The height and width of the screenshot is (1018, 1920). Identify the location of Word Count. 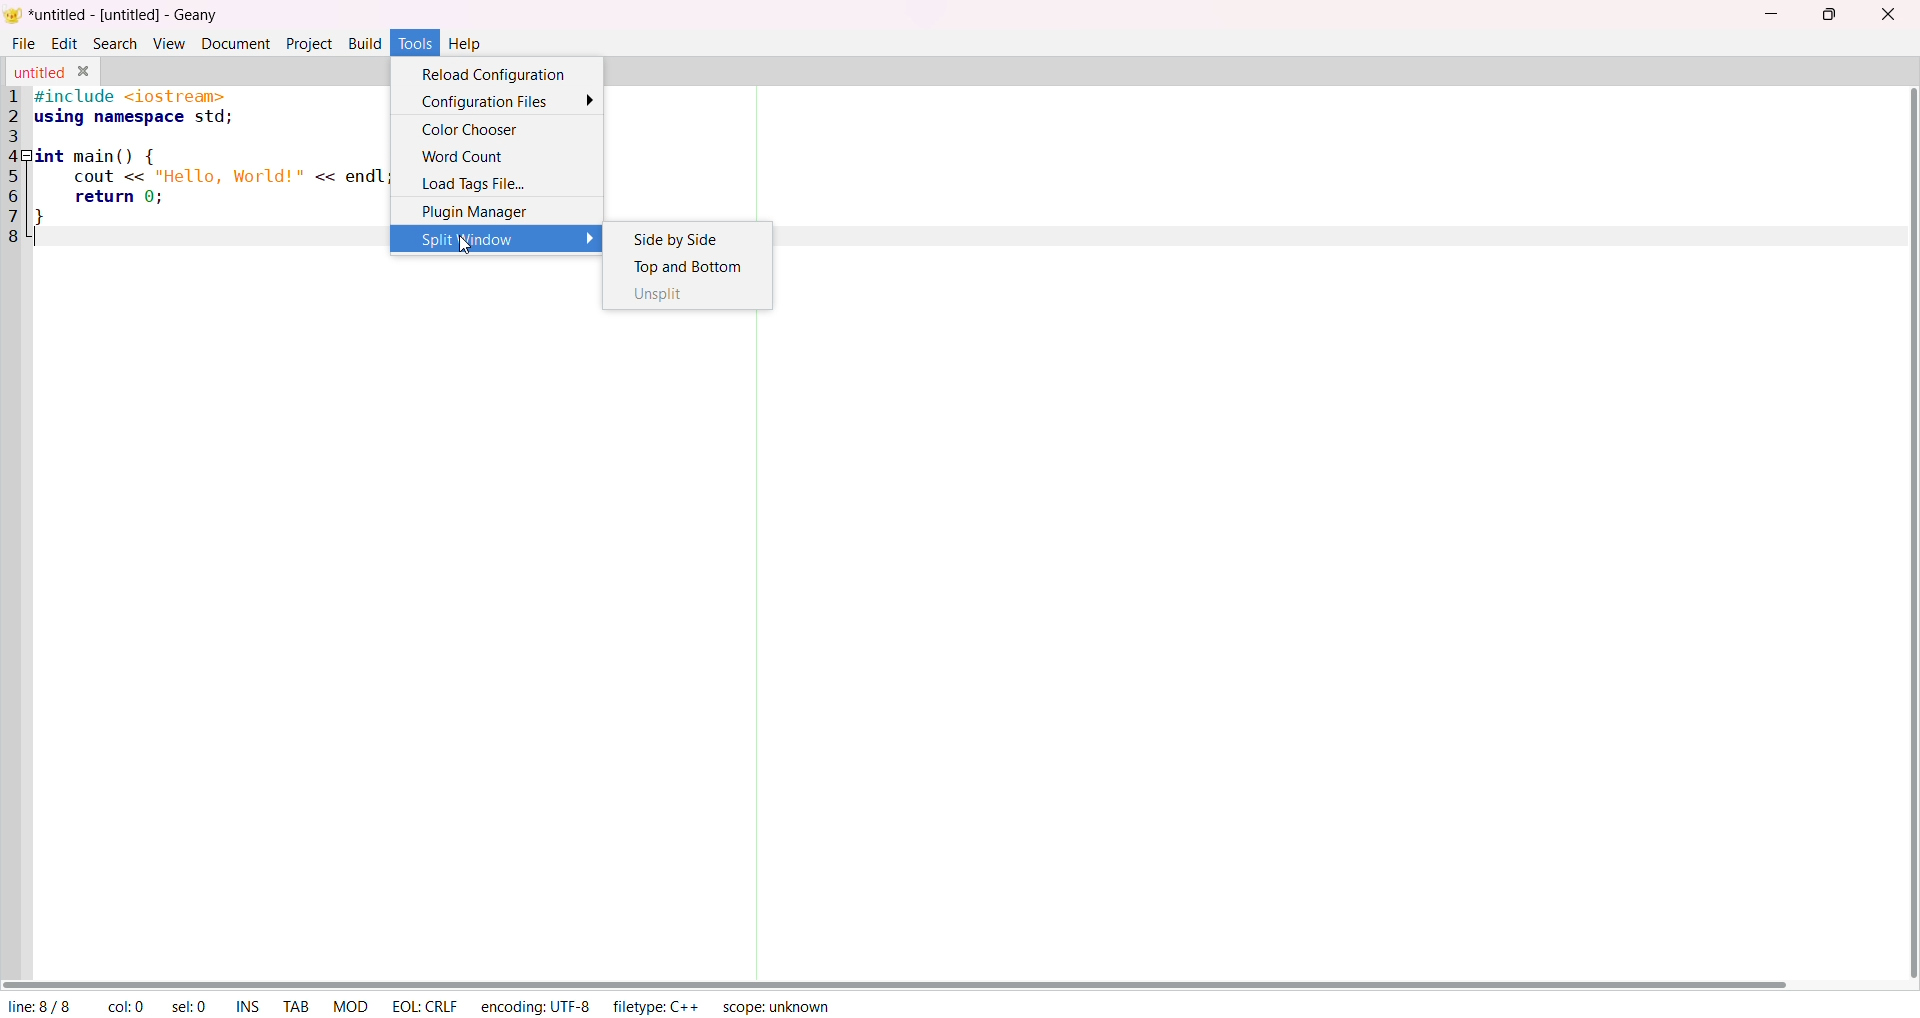
(462, 156).